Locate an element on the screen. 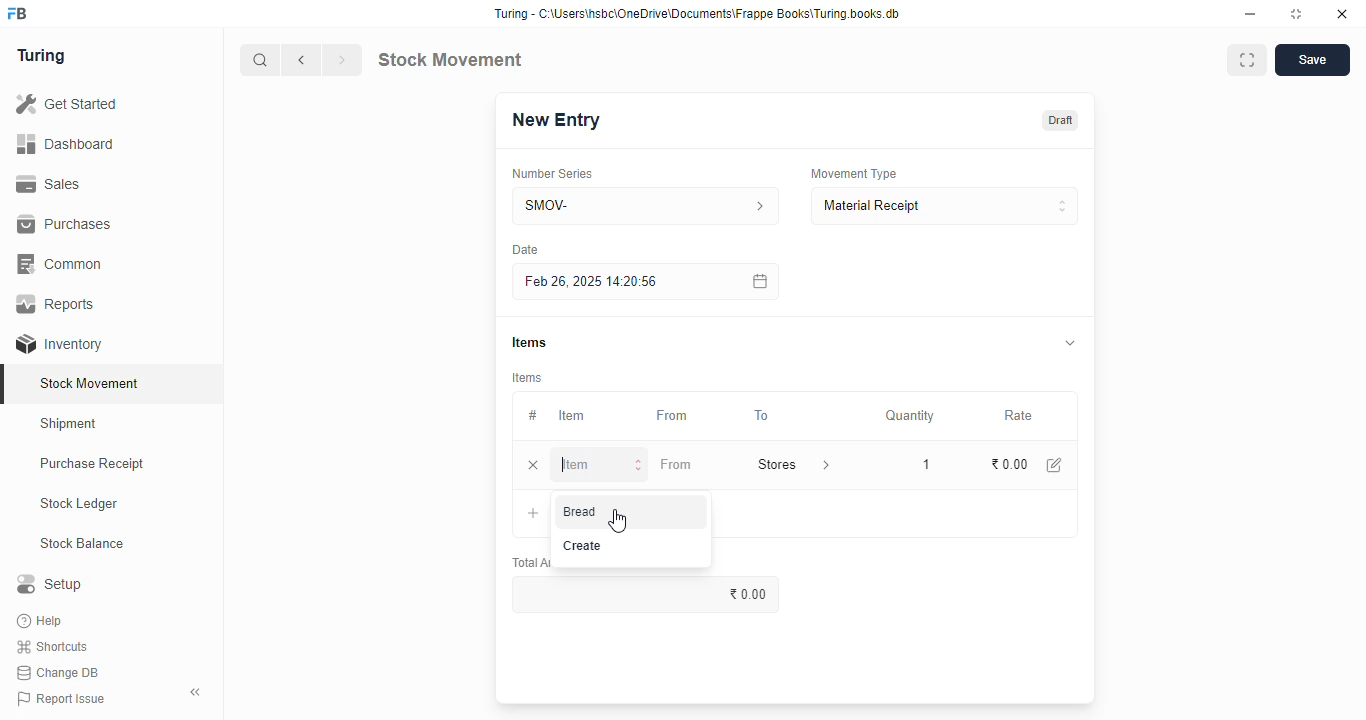  sales is located at coordinates (48, 184).